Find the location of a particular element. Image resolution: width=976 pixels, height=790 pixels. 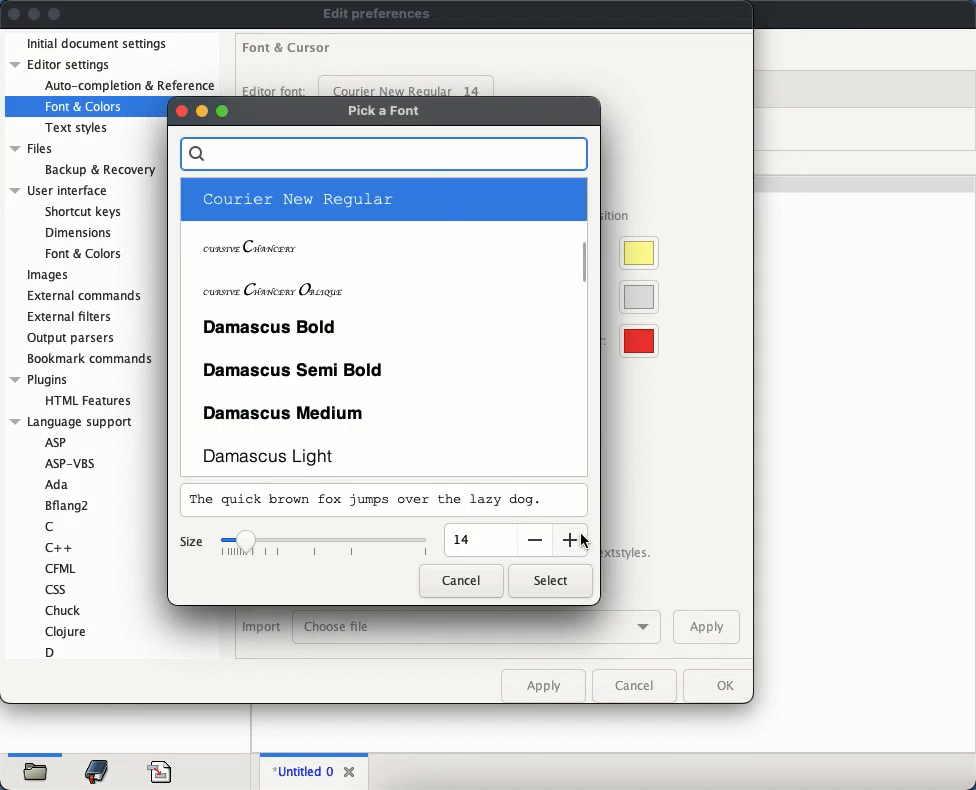

edit preferences is located at coordinates (377, 14).